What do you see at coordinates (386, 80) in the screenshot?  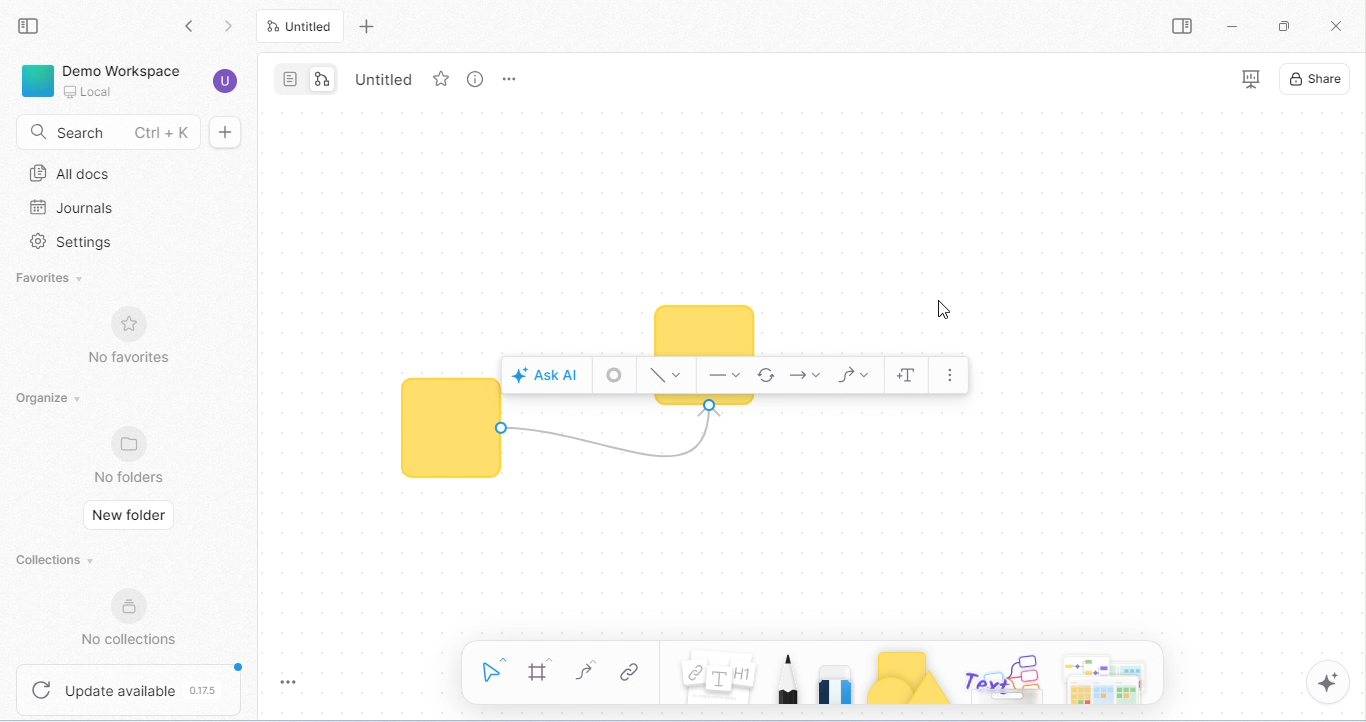 I see `Untitled` at bounding box center [386, 80].